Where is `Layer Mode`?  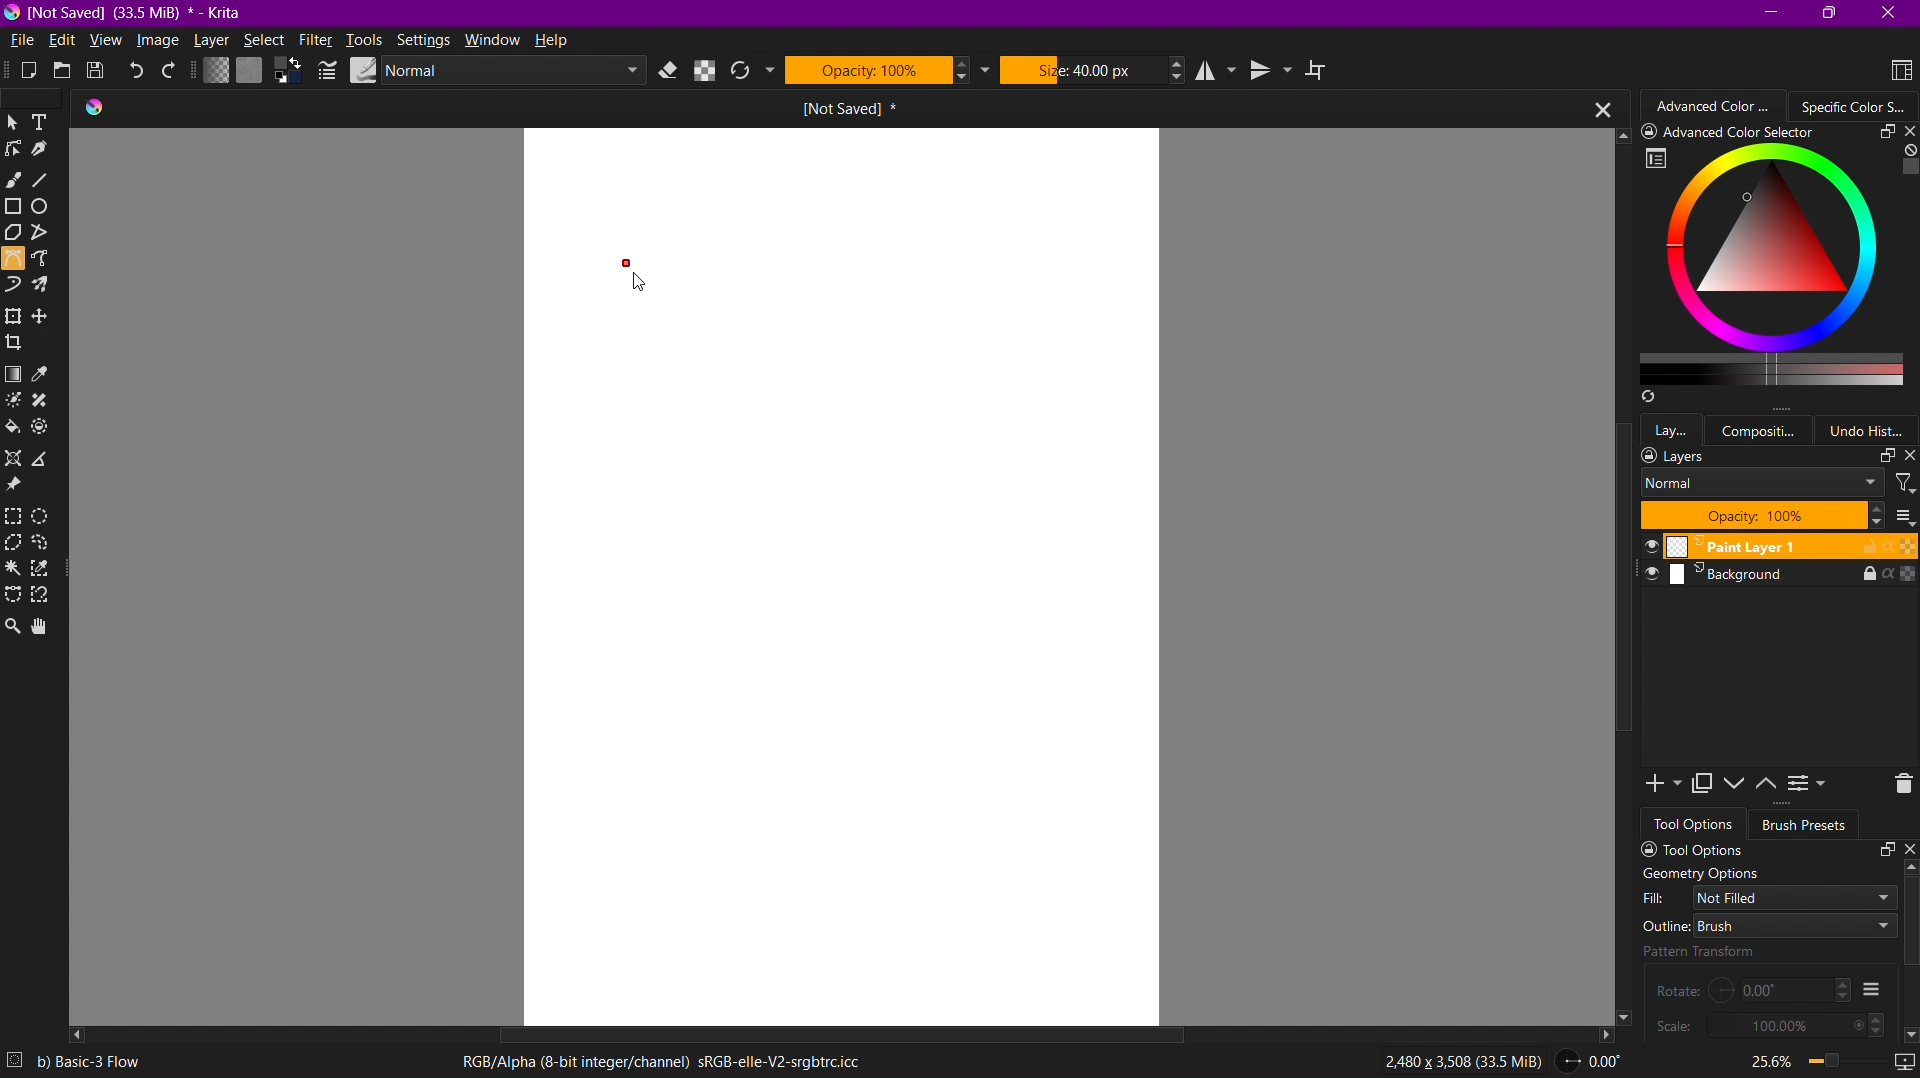
Layer Mode is located at coordinates (1762, 484).